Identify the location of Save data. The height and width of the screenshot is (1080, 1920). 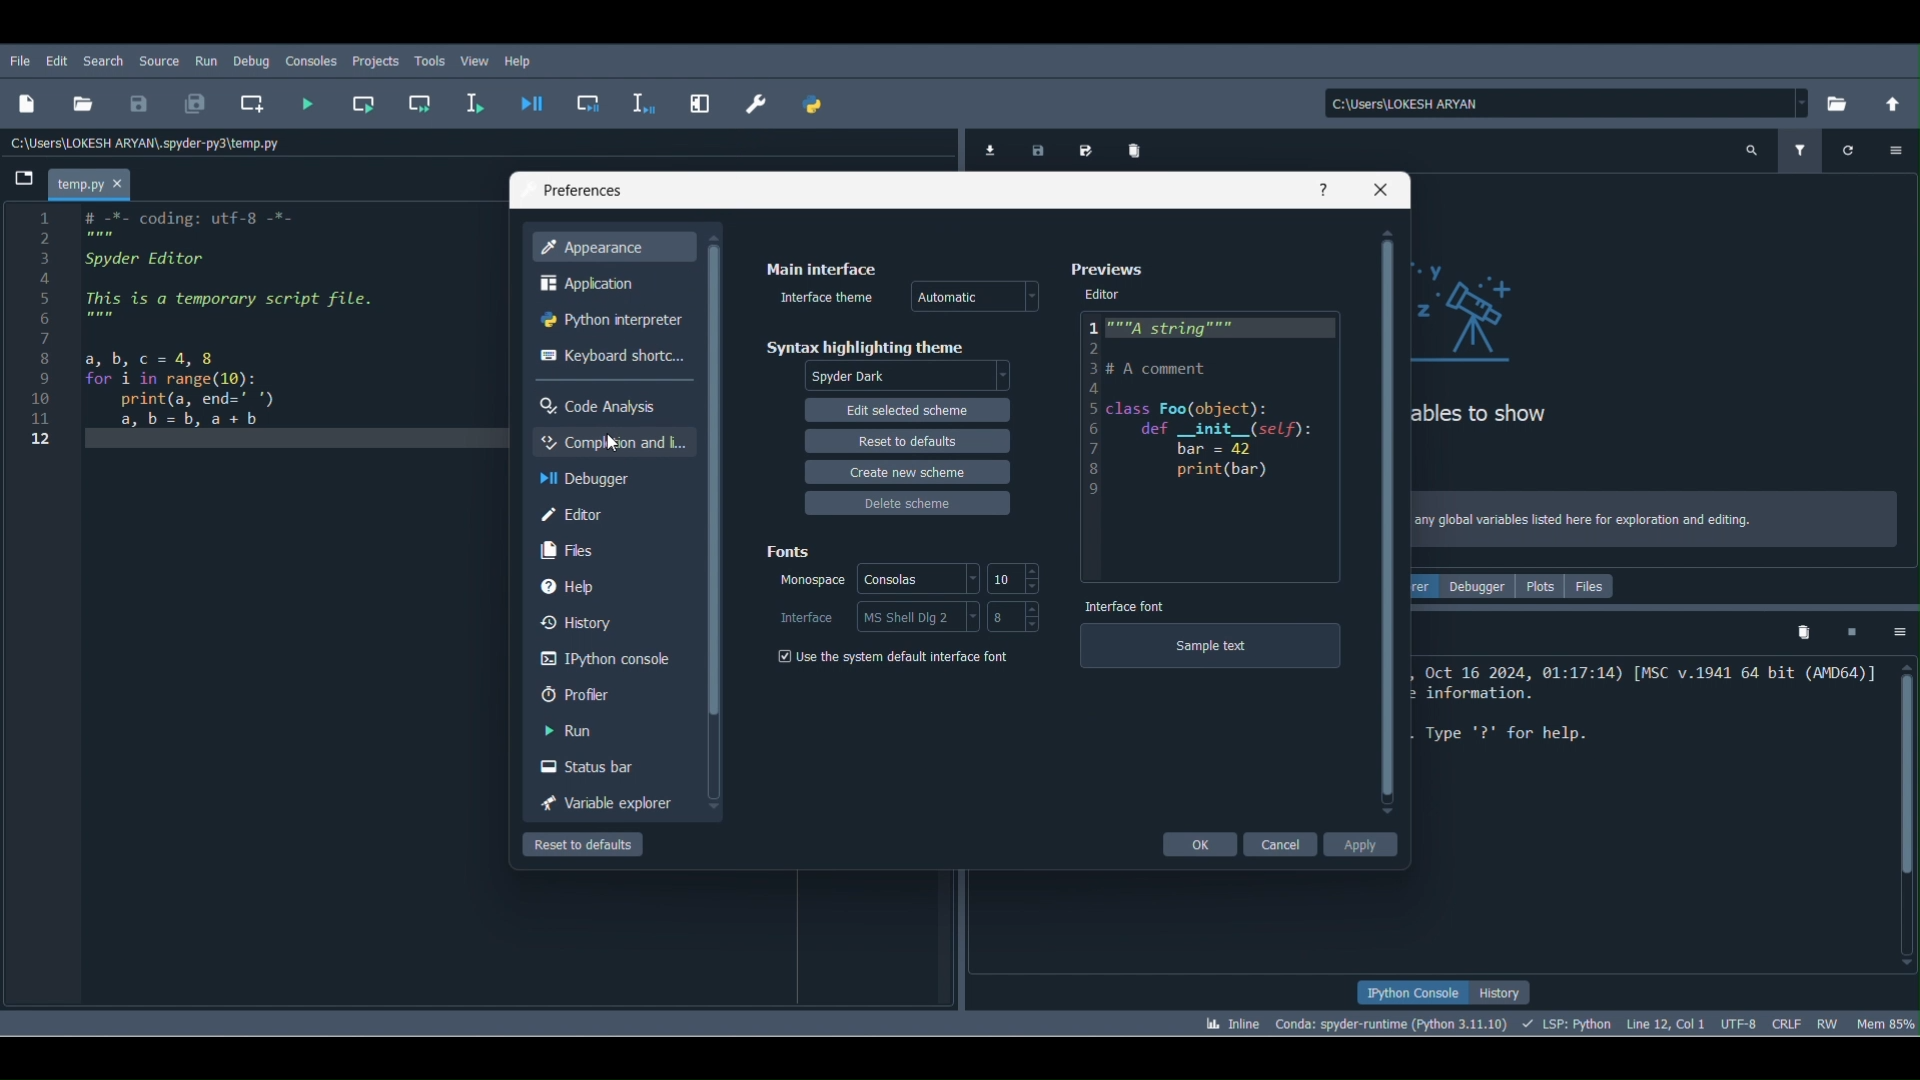
(1034, 151).